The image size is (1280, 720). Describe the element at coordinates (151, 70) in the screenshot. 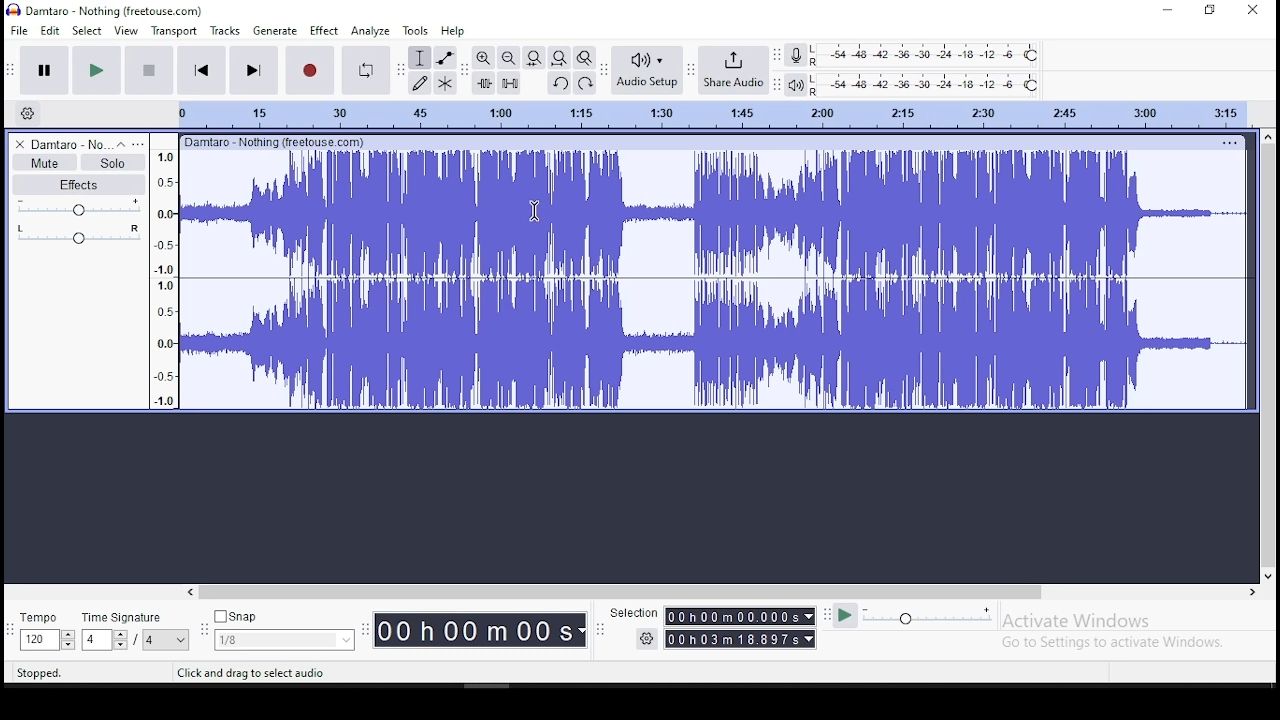

I see `stop` at that location.